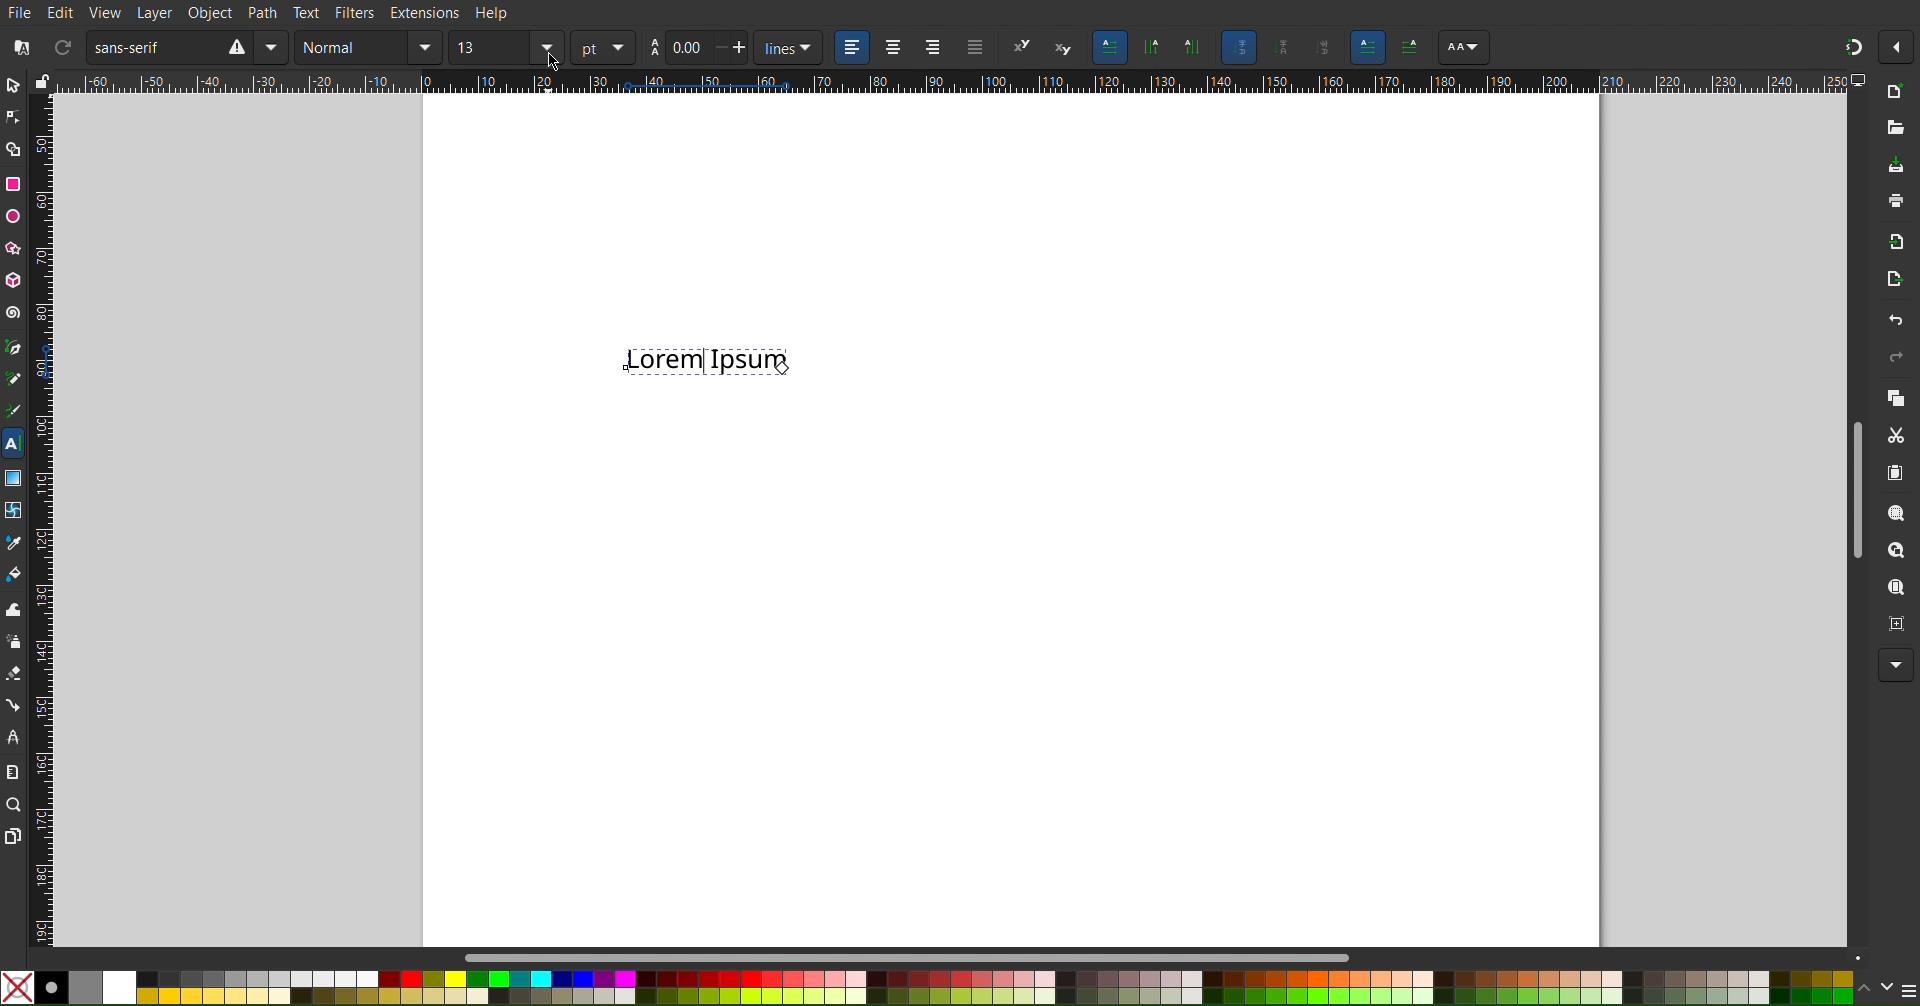 Image resolution: width=1920 pixels, height=1006 pixels. I want to click on size, so click(490, 47).